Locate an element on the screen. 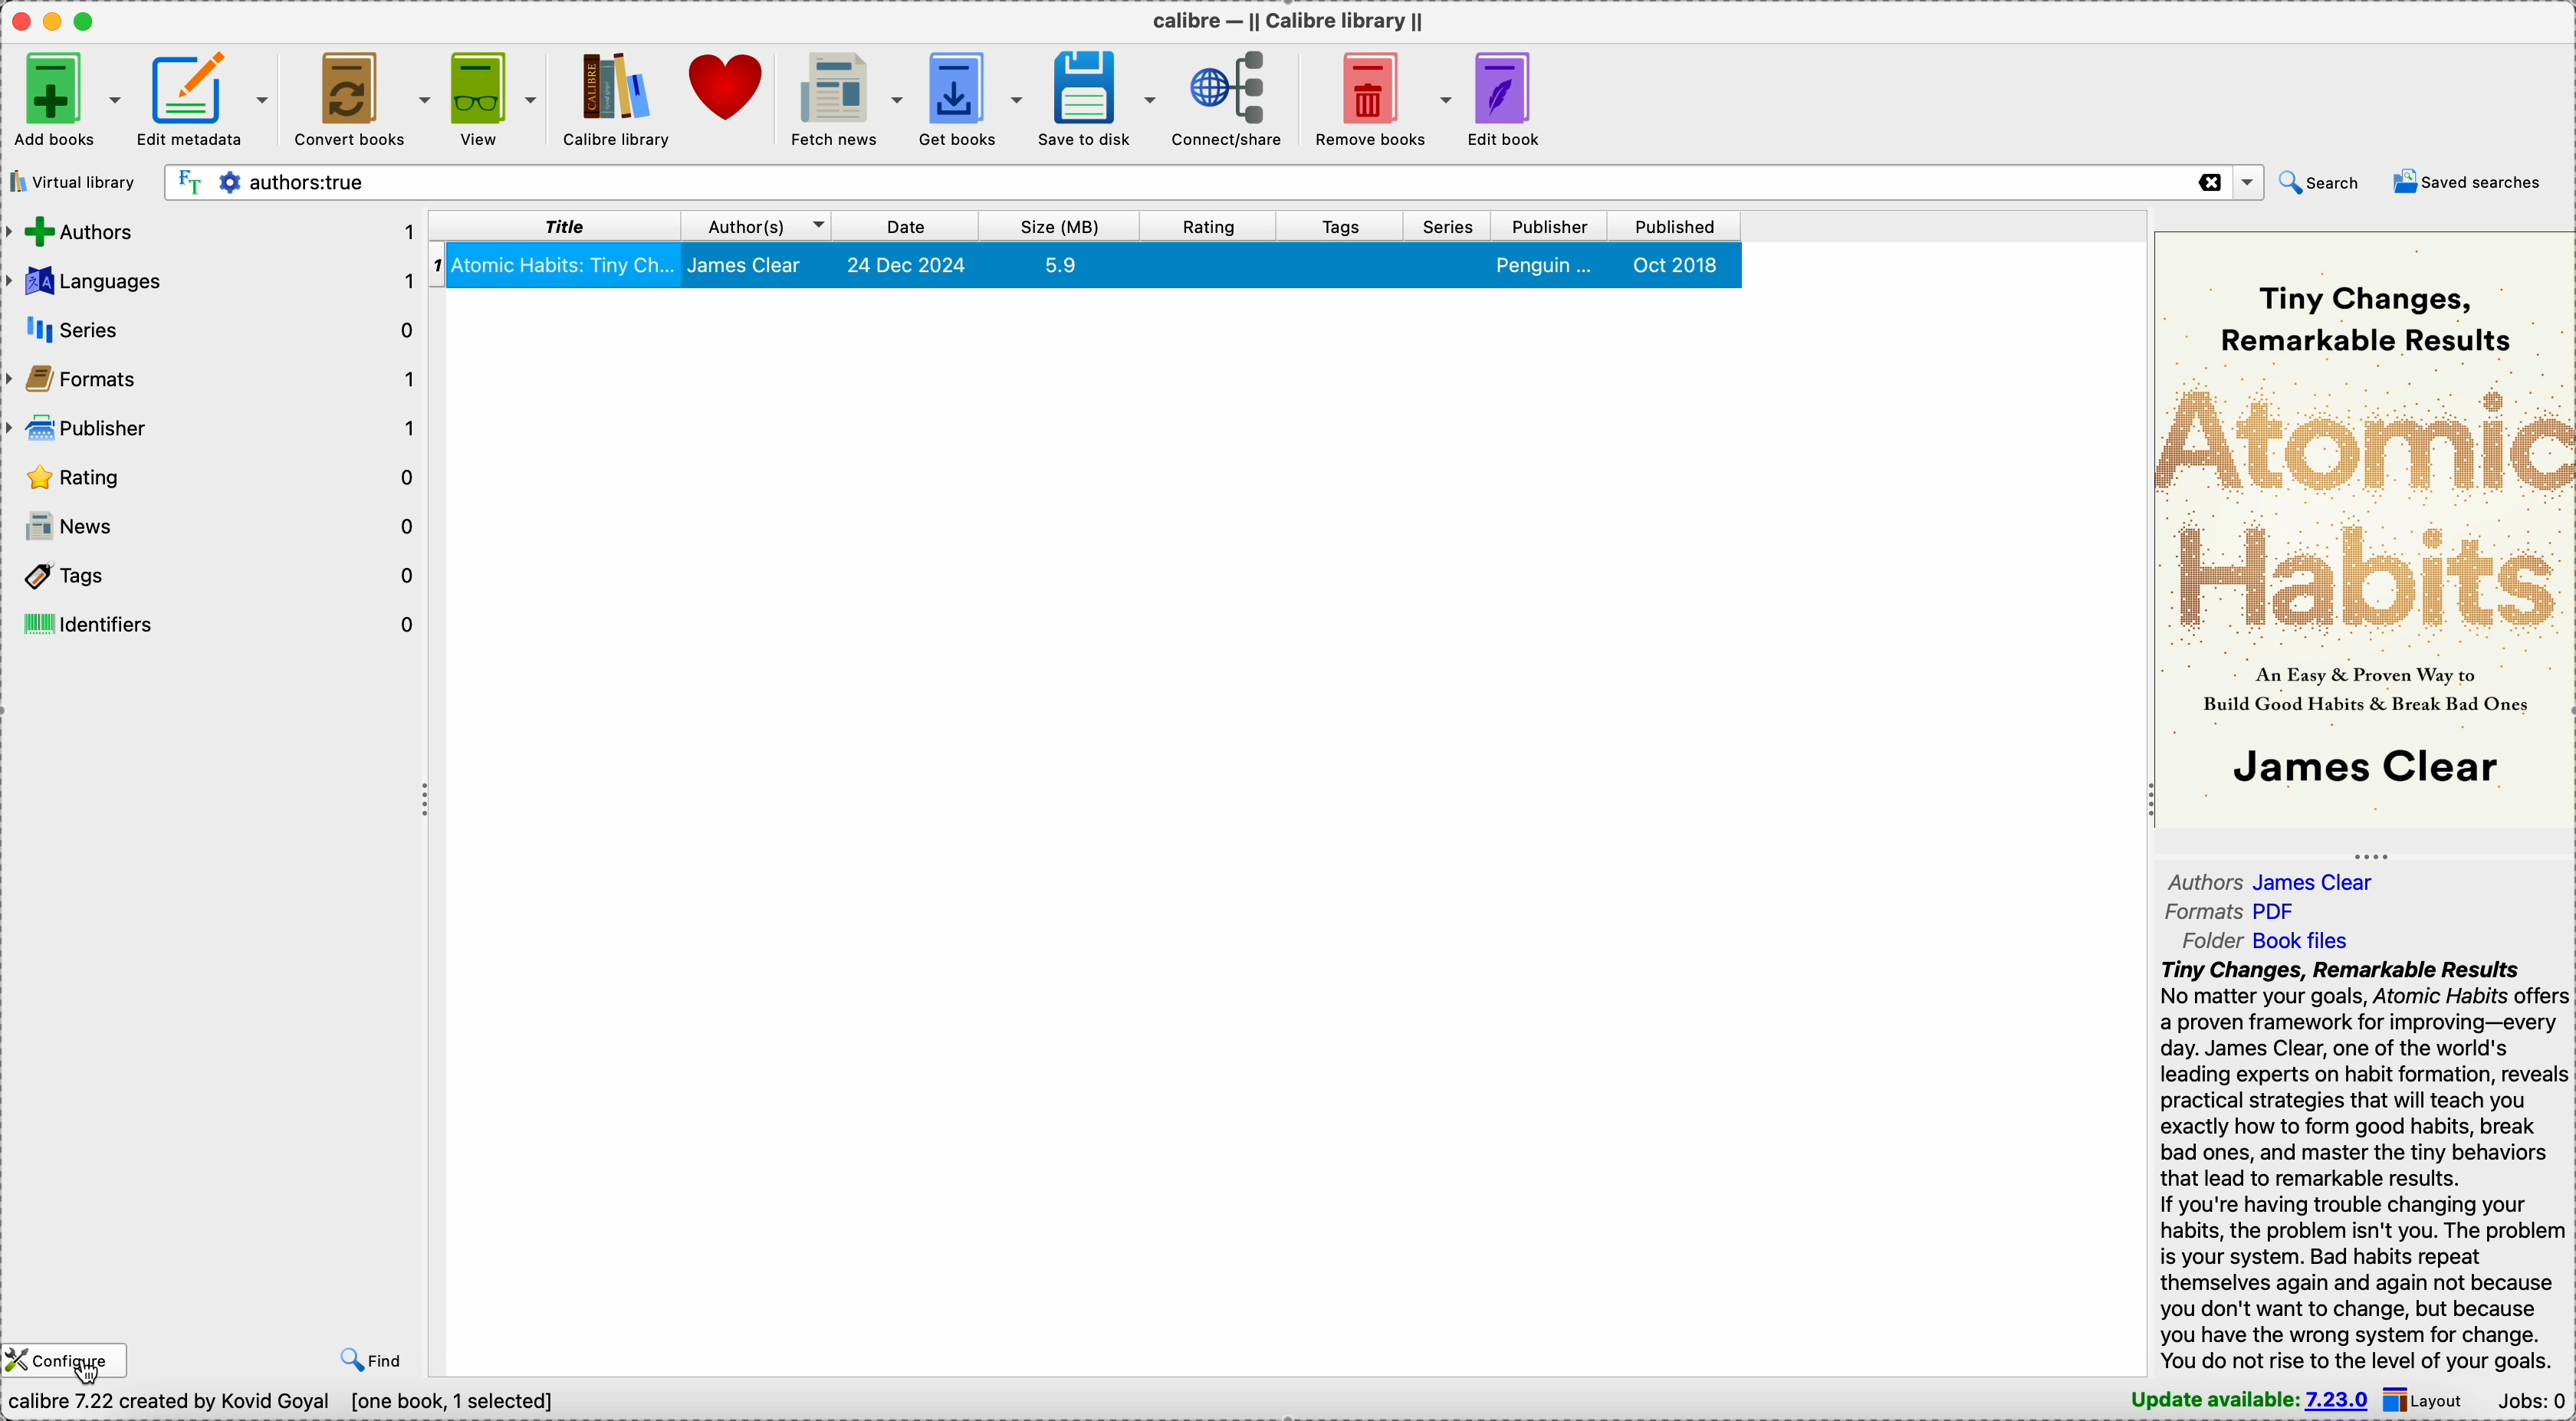 This screenshot has width=2576, height=1421. tiny changes, remarkable results - synopsis is located at coordinates (2362, 1165).